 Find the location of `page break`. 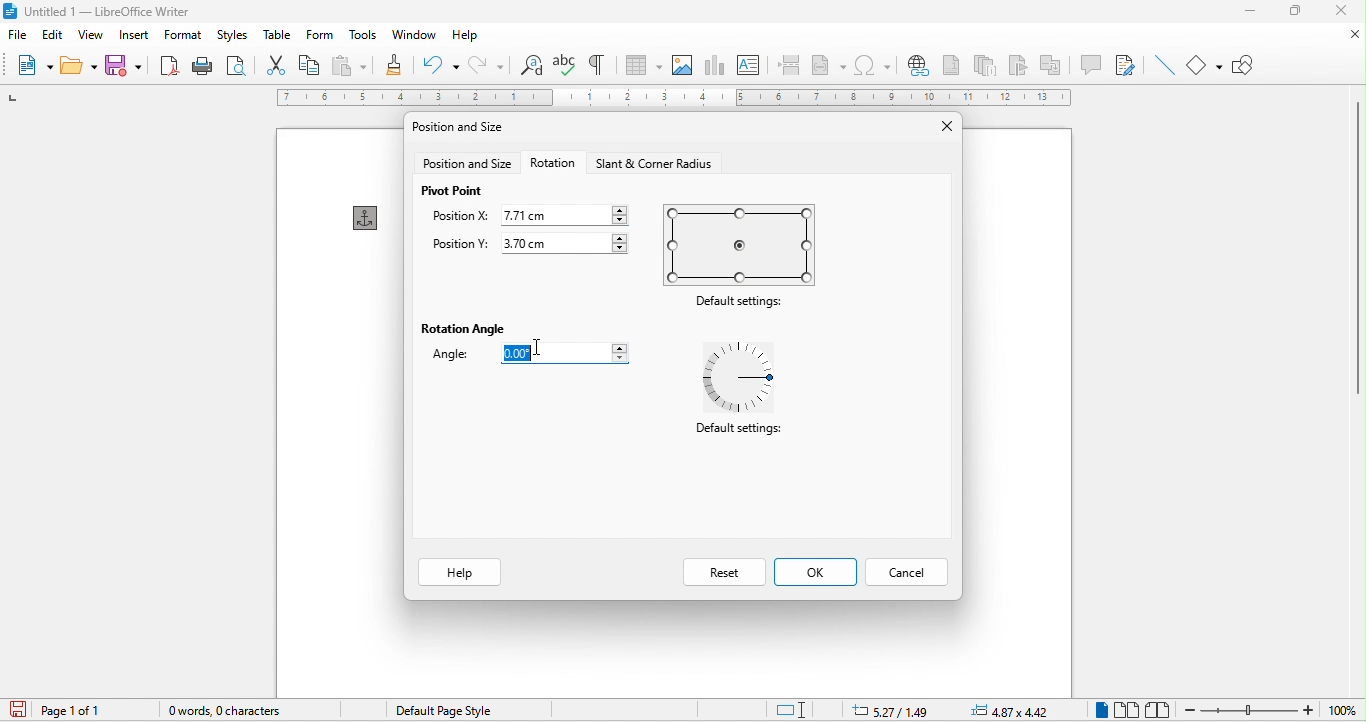

page break is located at coordinates (787, 63).